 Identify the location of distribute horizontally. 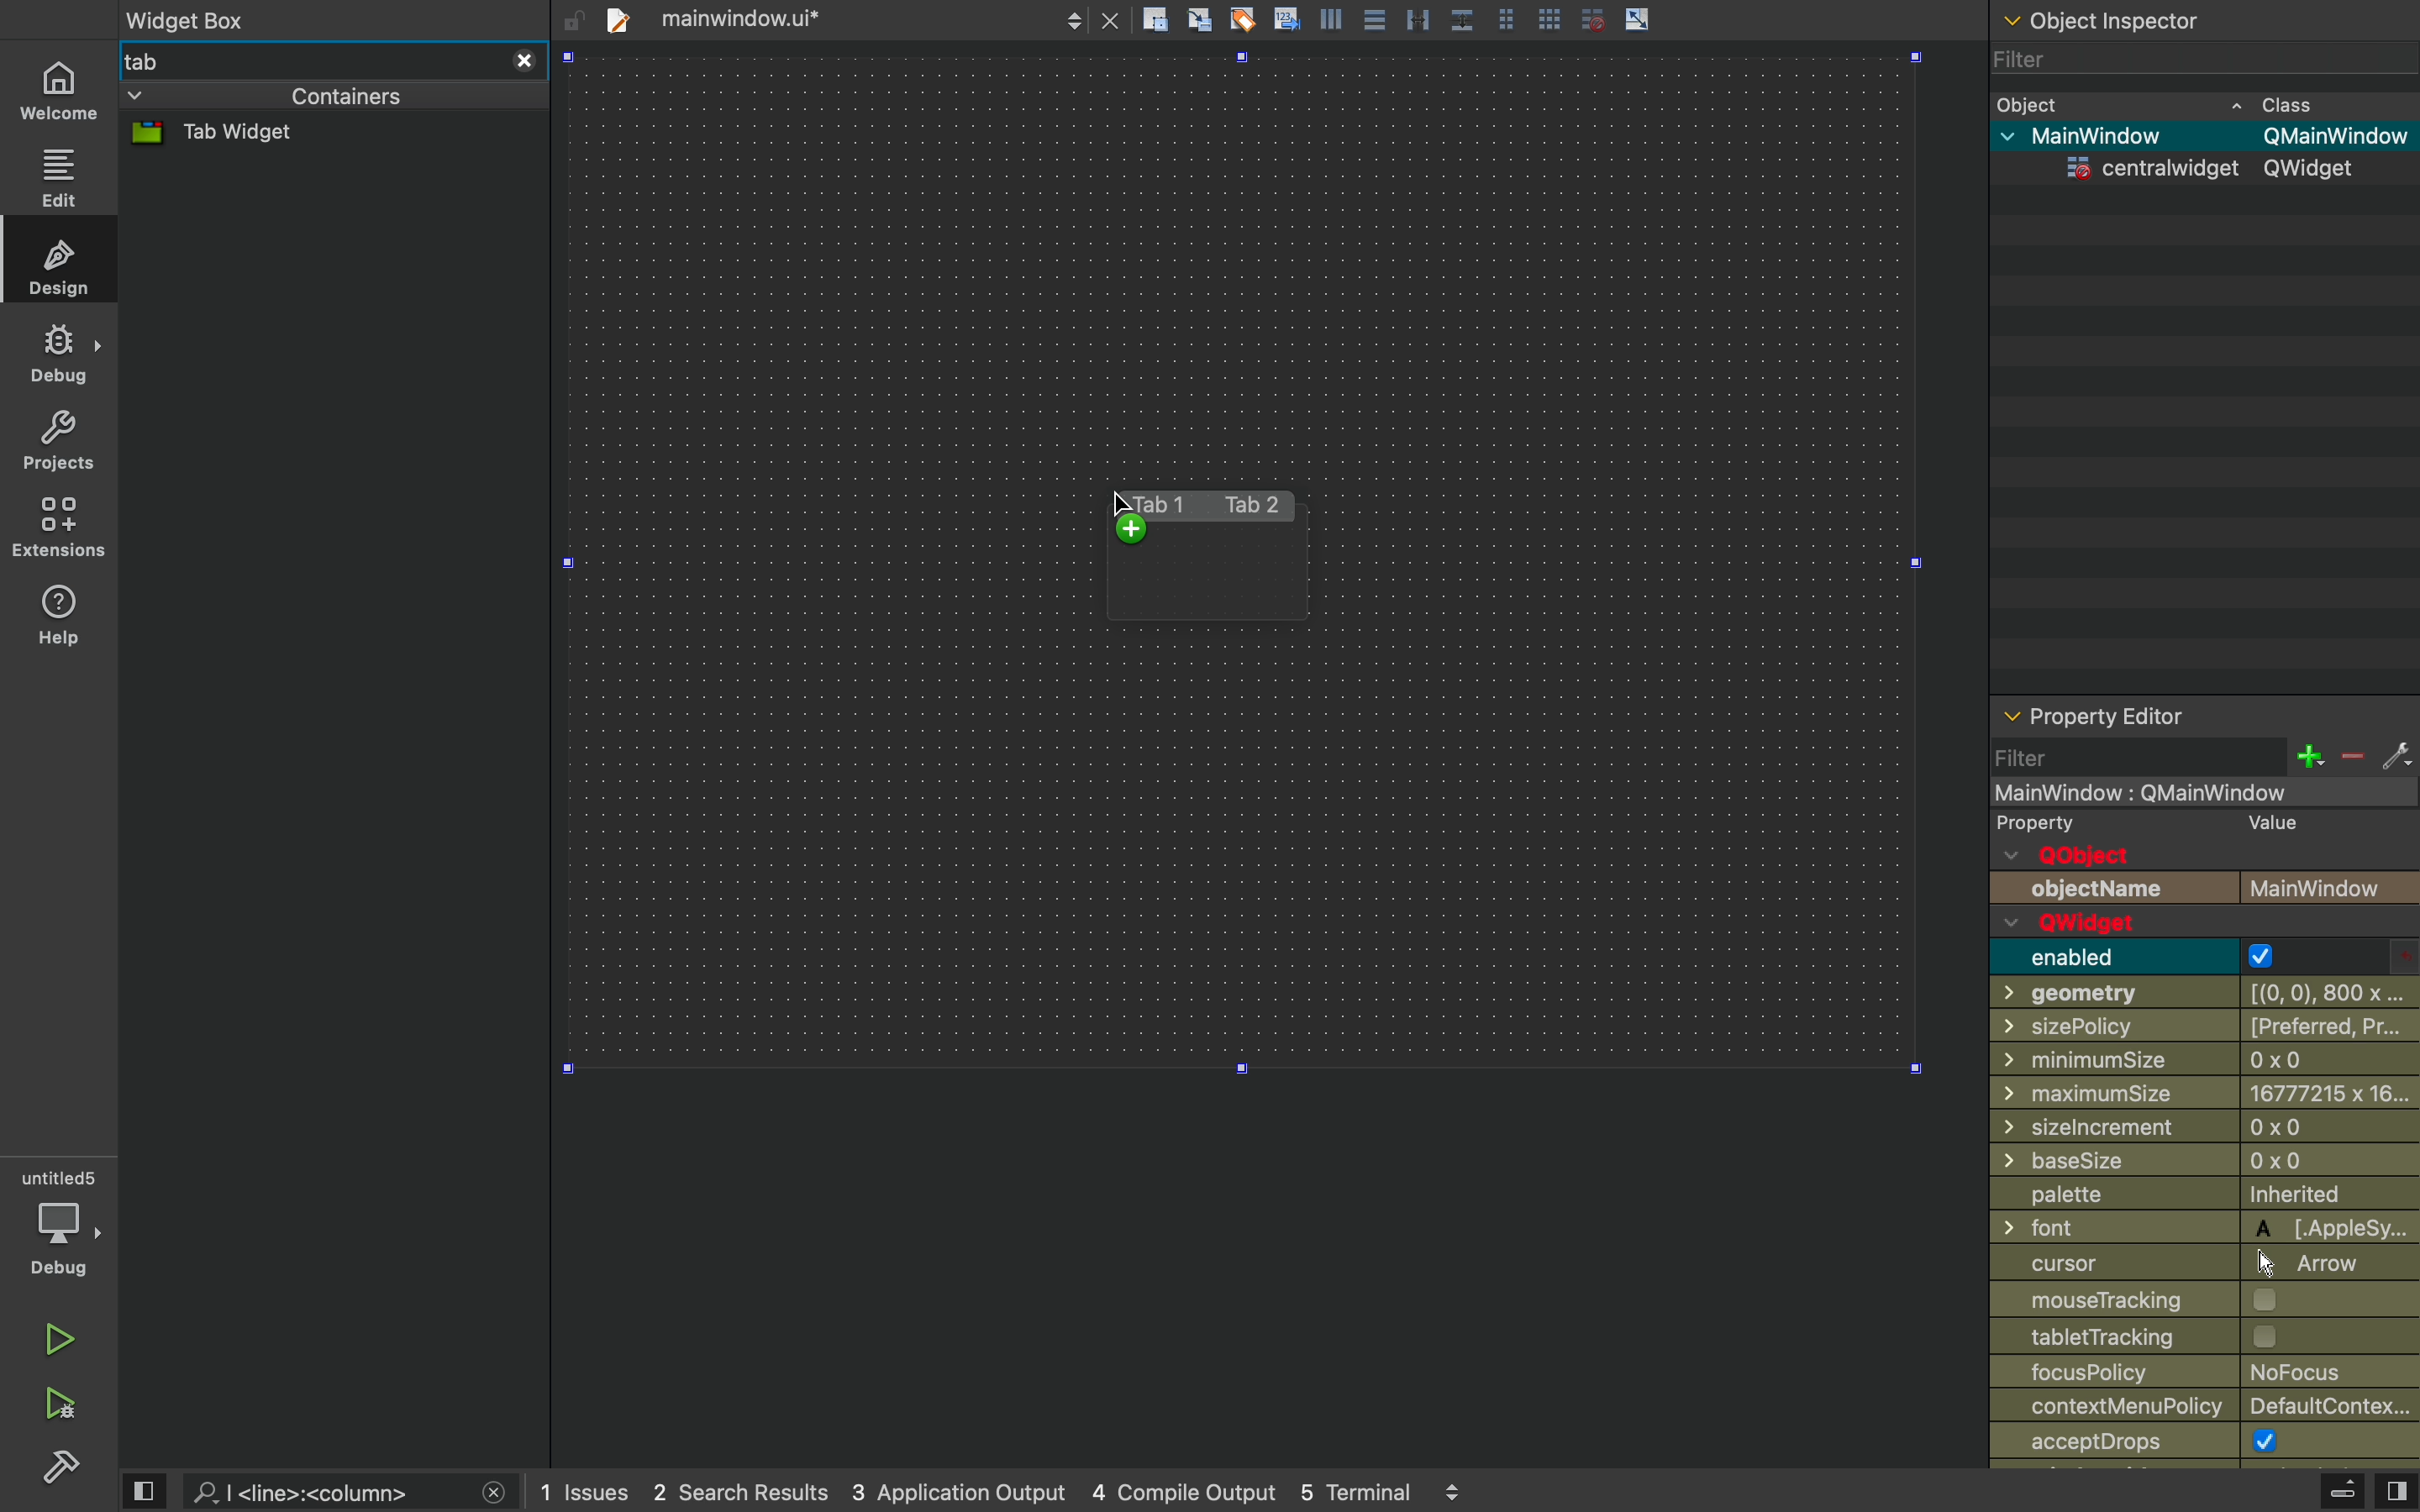
(1418, 17).